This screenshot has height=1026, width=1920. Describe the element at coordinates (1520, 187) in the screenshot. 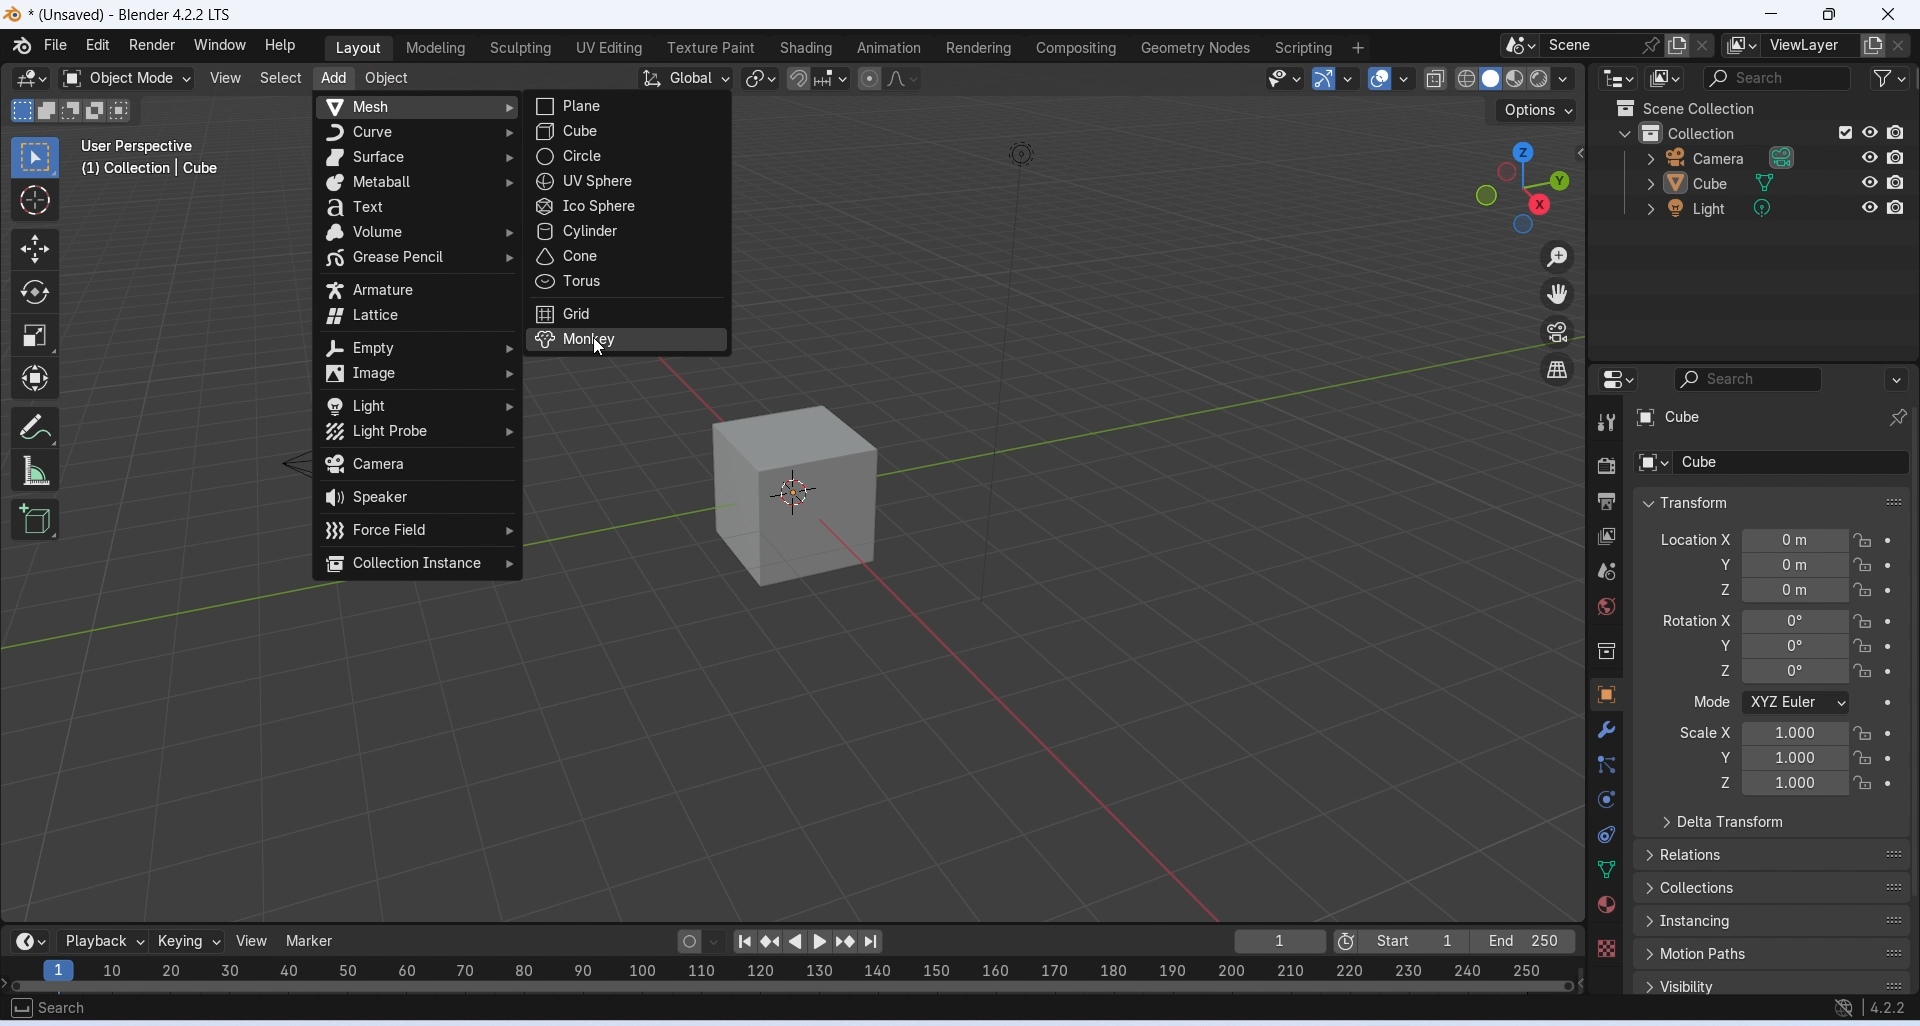

I see `Click` at that location.